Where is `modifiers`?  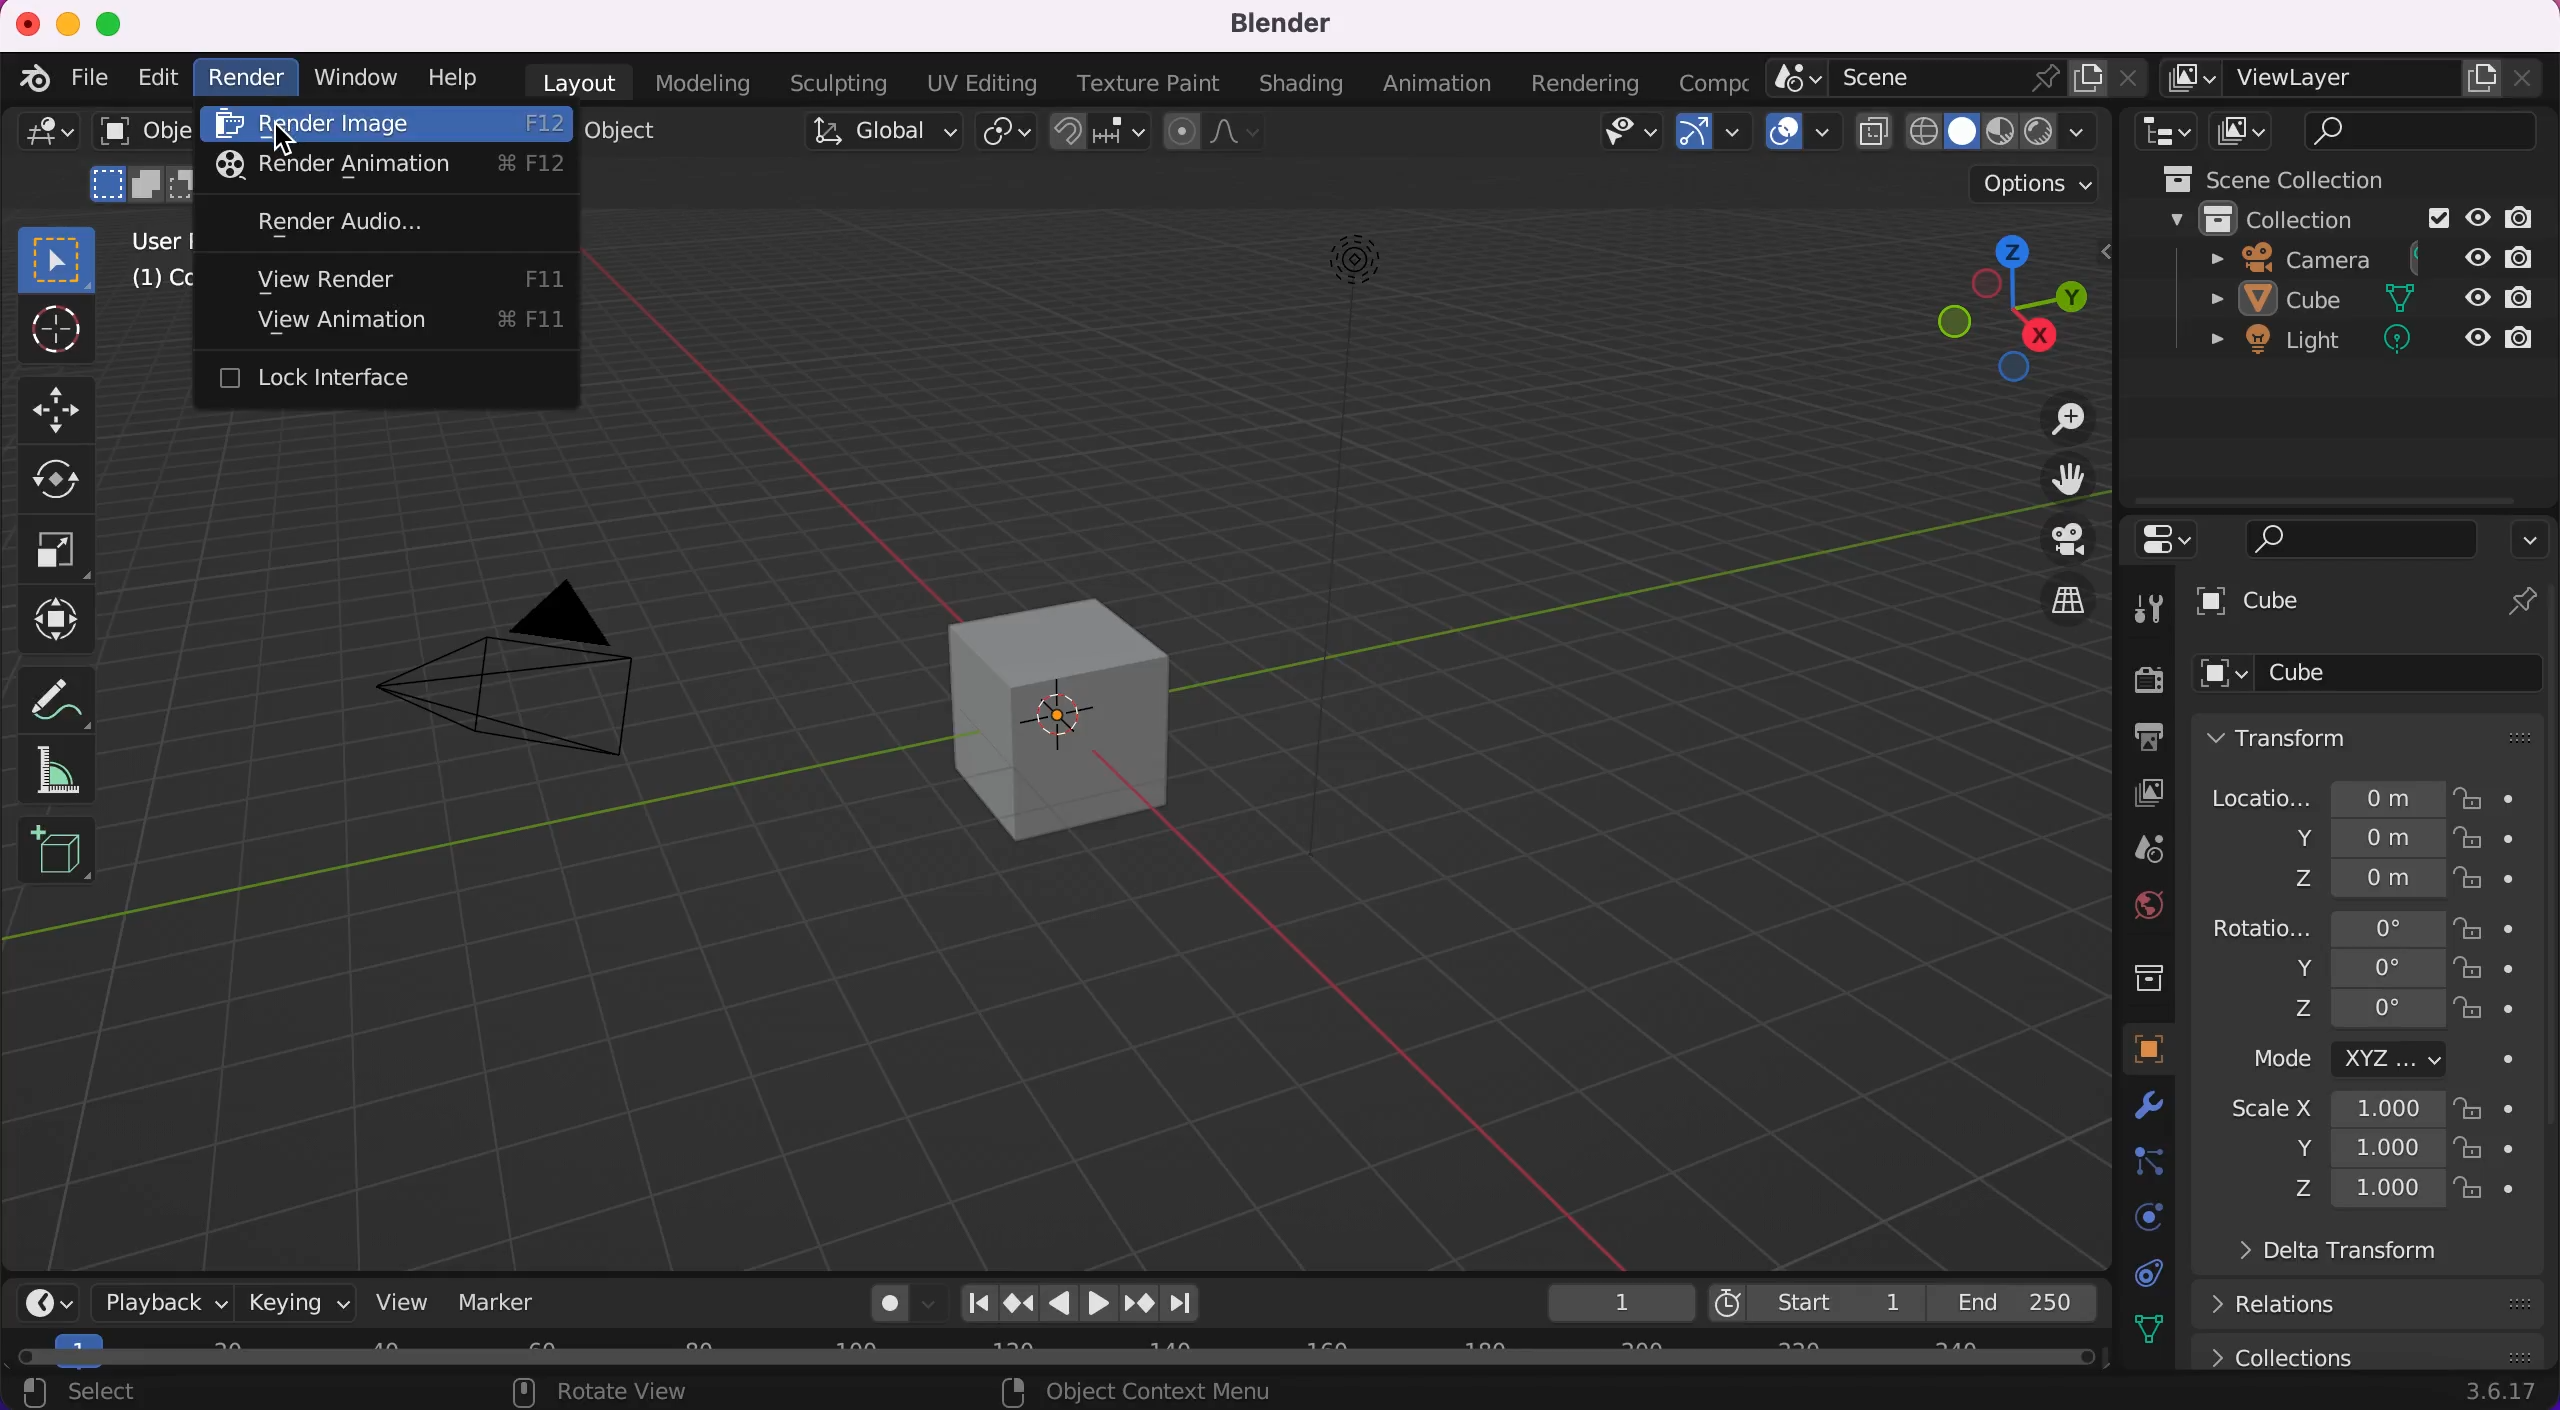
modifiers is located at coordinates (2138, 1109).